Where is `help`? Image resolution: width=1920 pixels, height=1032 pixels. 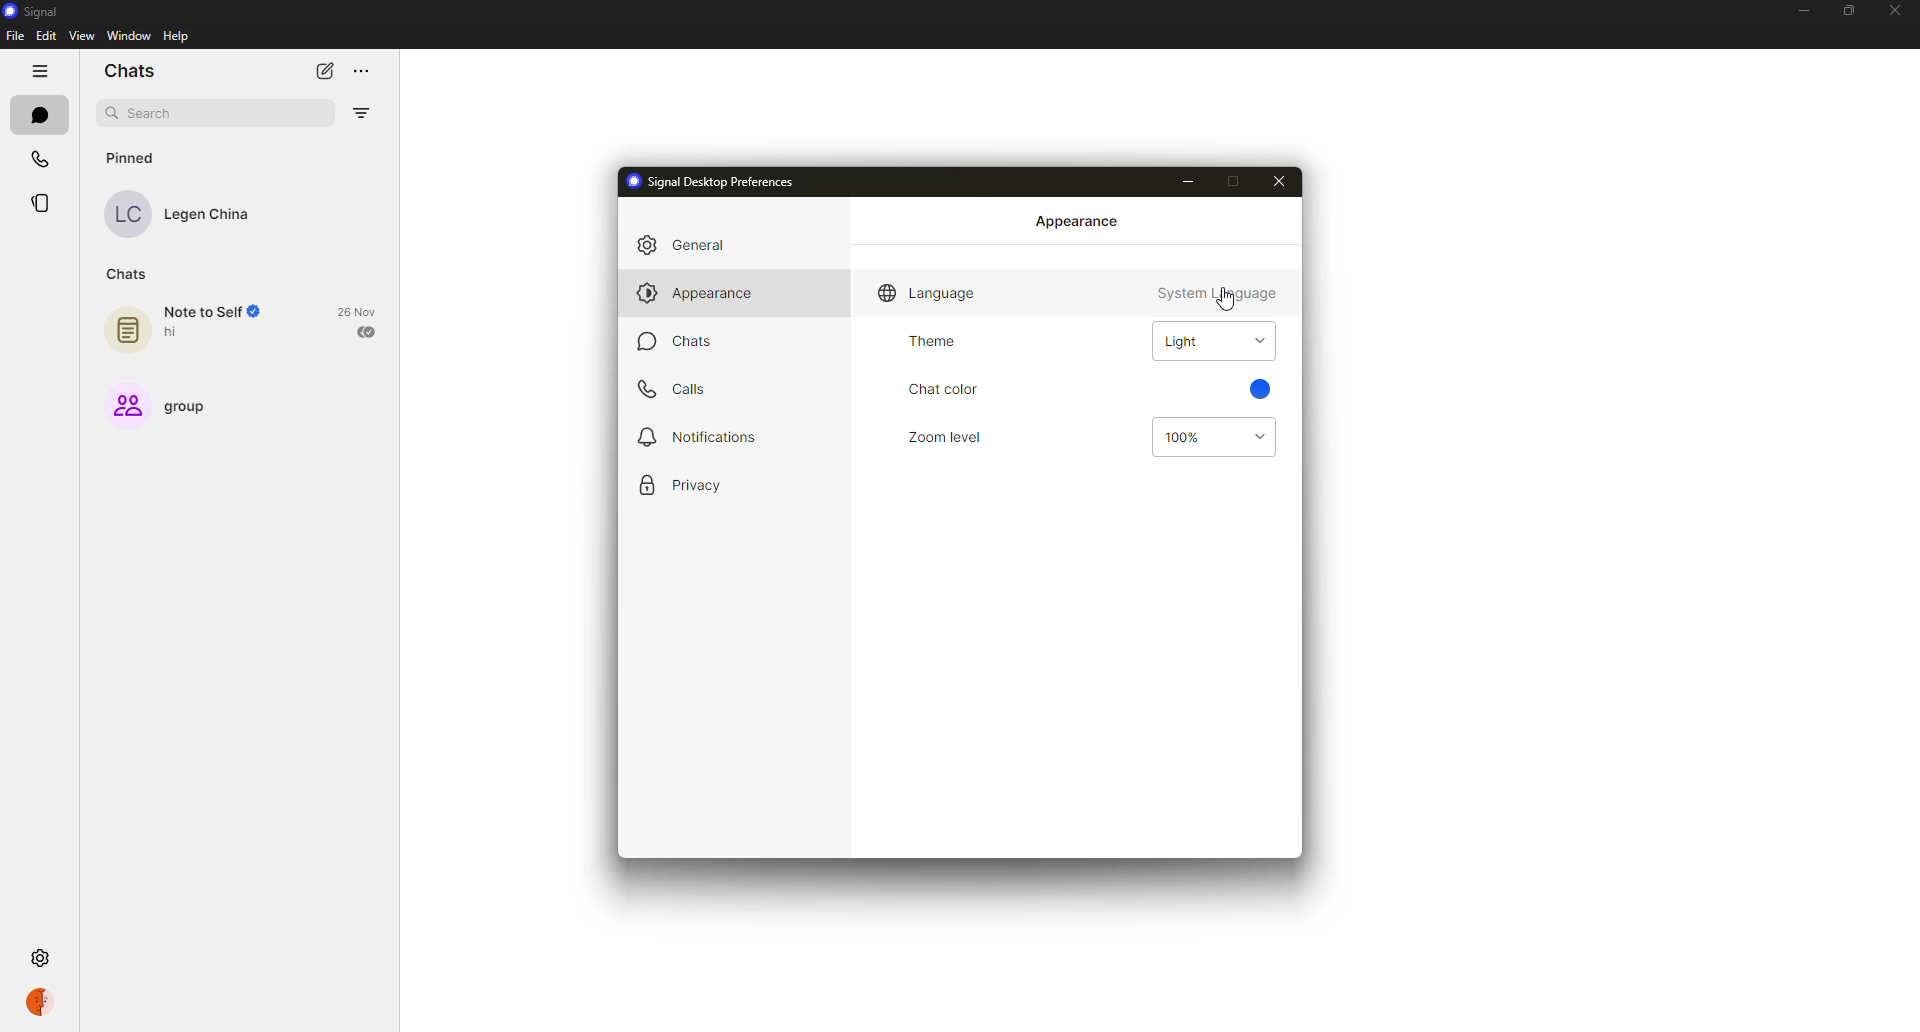 help is located at coordinates (175, 38).